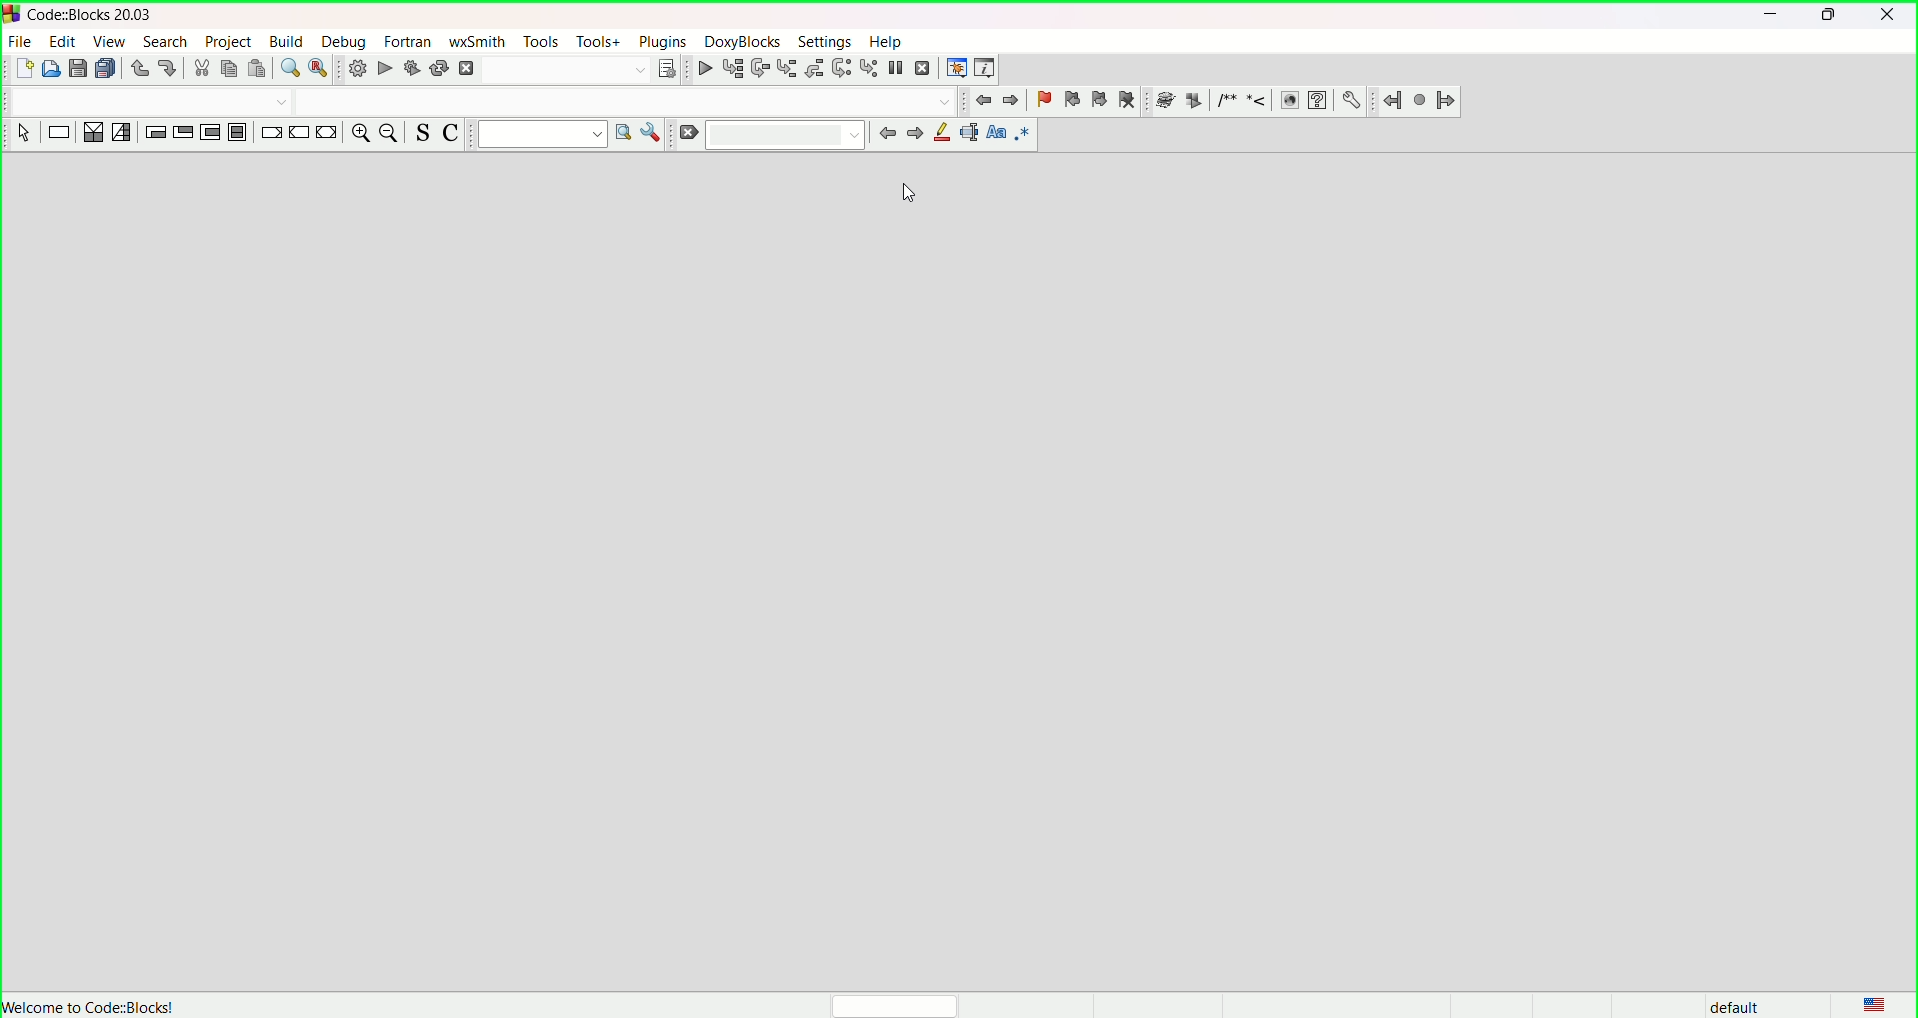 This screenshot has height=1018, width=1918. Describe the element at coordinates (1010, 100) in the screenshot. I see `jump forward` at that location.